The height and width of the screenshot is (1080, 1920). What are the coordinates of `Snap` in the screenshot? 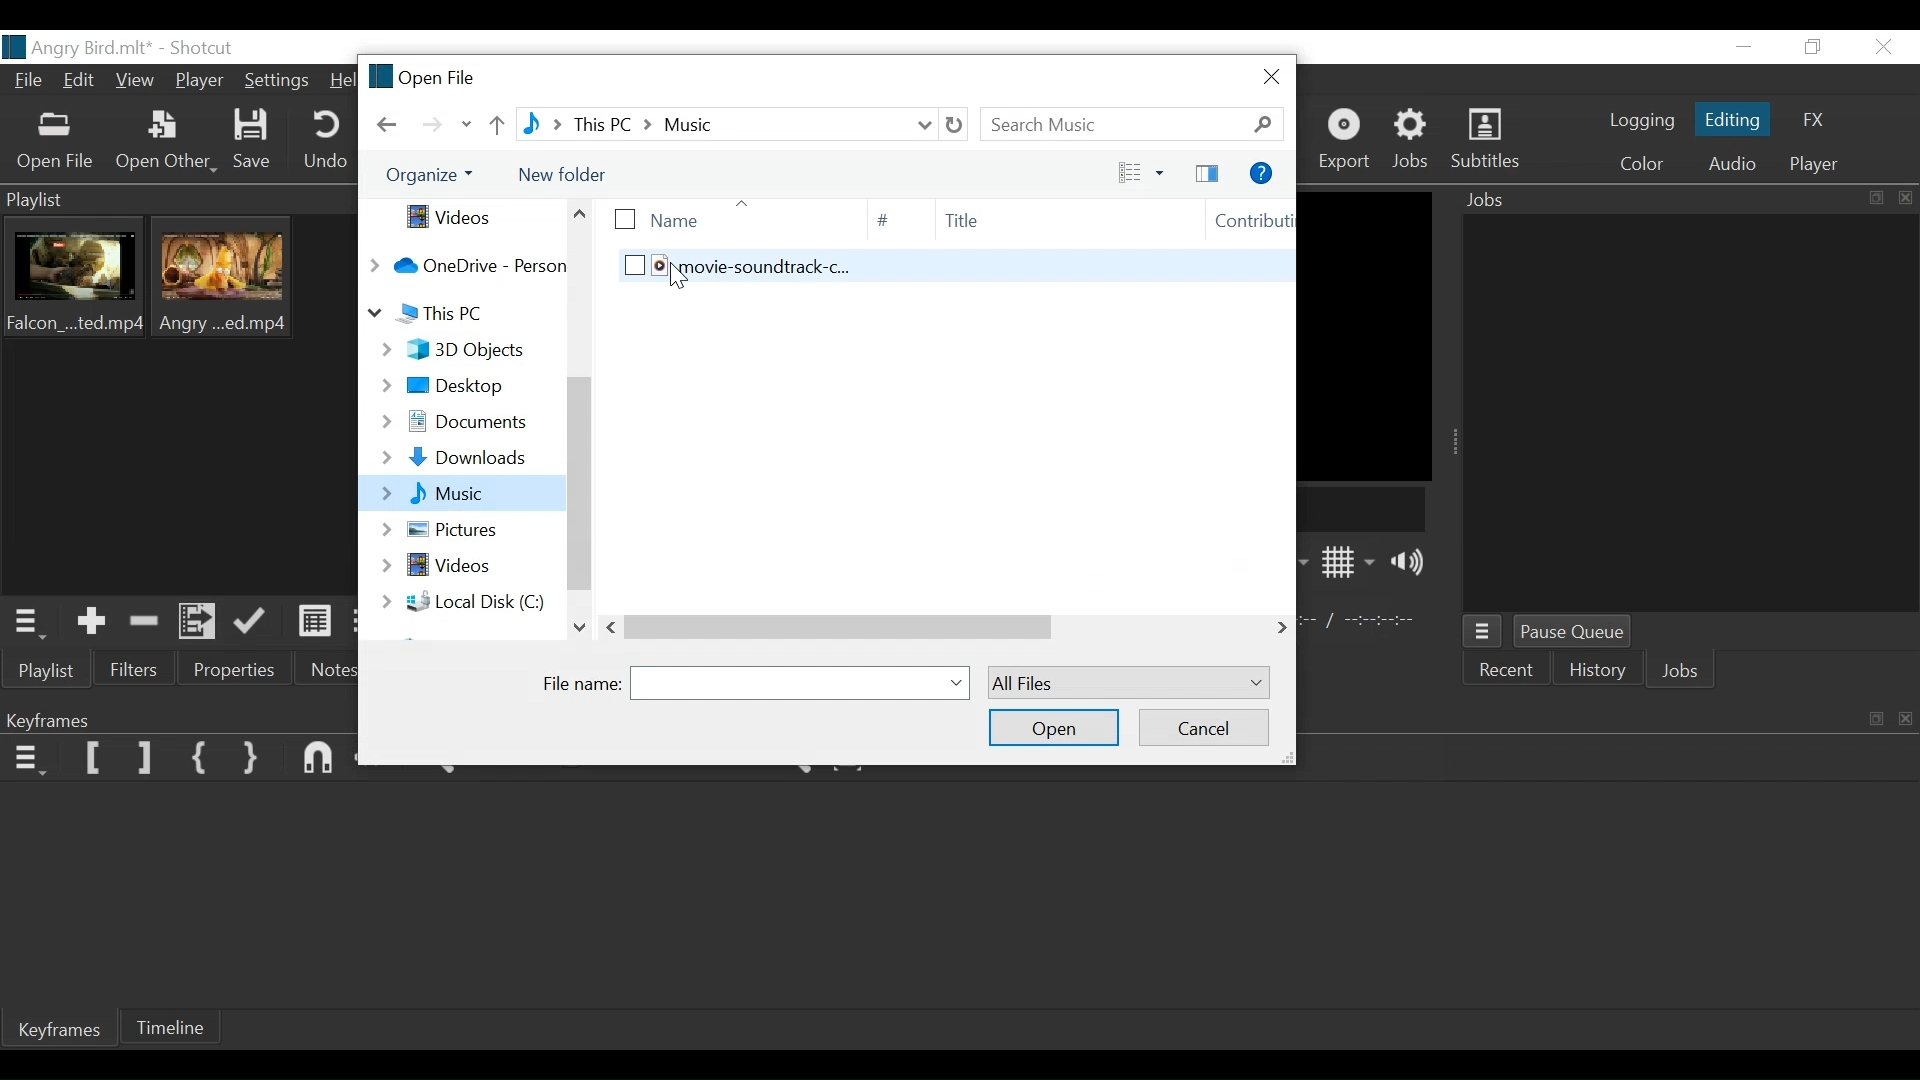 It's located at (320, 759).